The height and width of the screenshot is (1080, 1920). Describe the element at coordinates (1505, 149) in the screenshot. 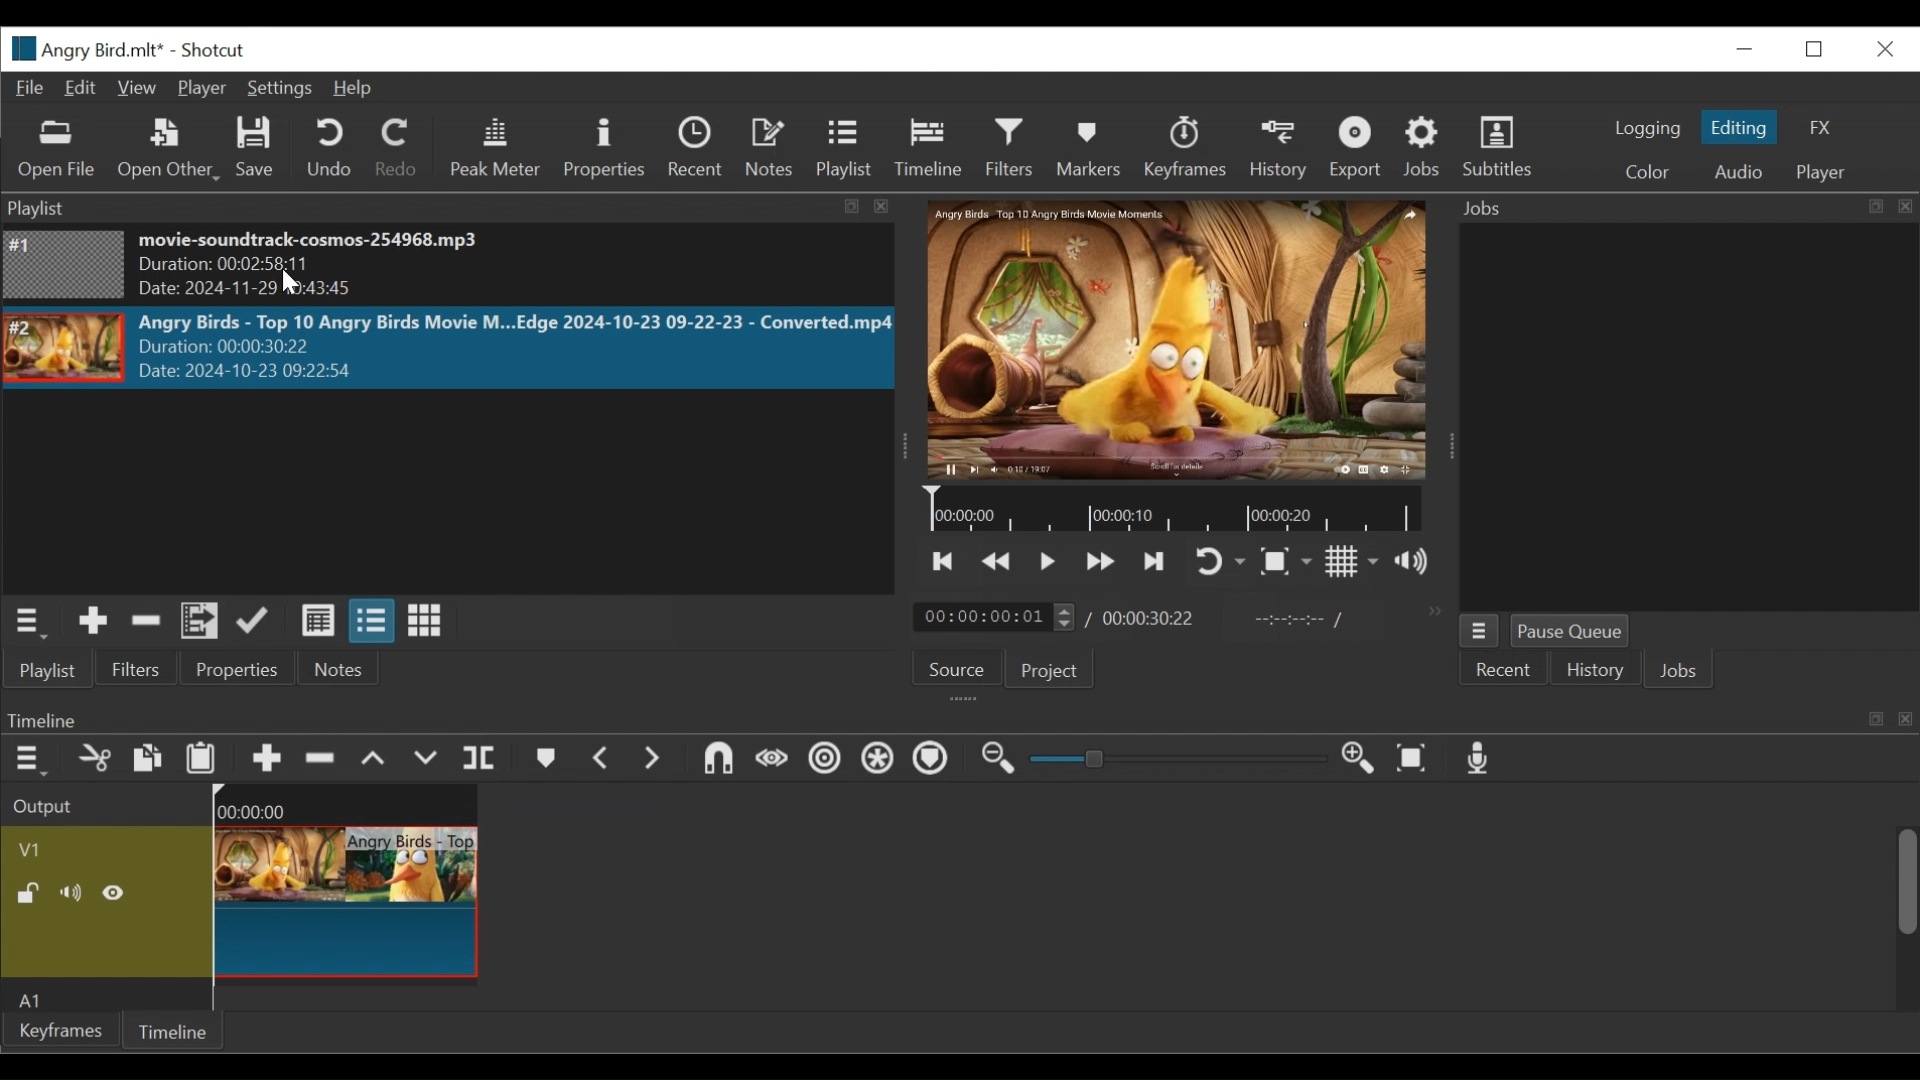

I see `Subtitles` at that location.